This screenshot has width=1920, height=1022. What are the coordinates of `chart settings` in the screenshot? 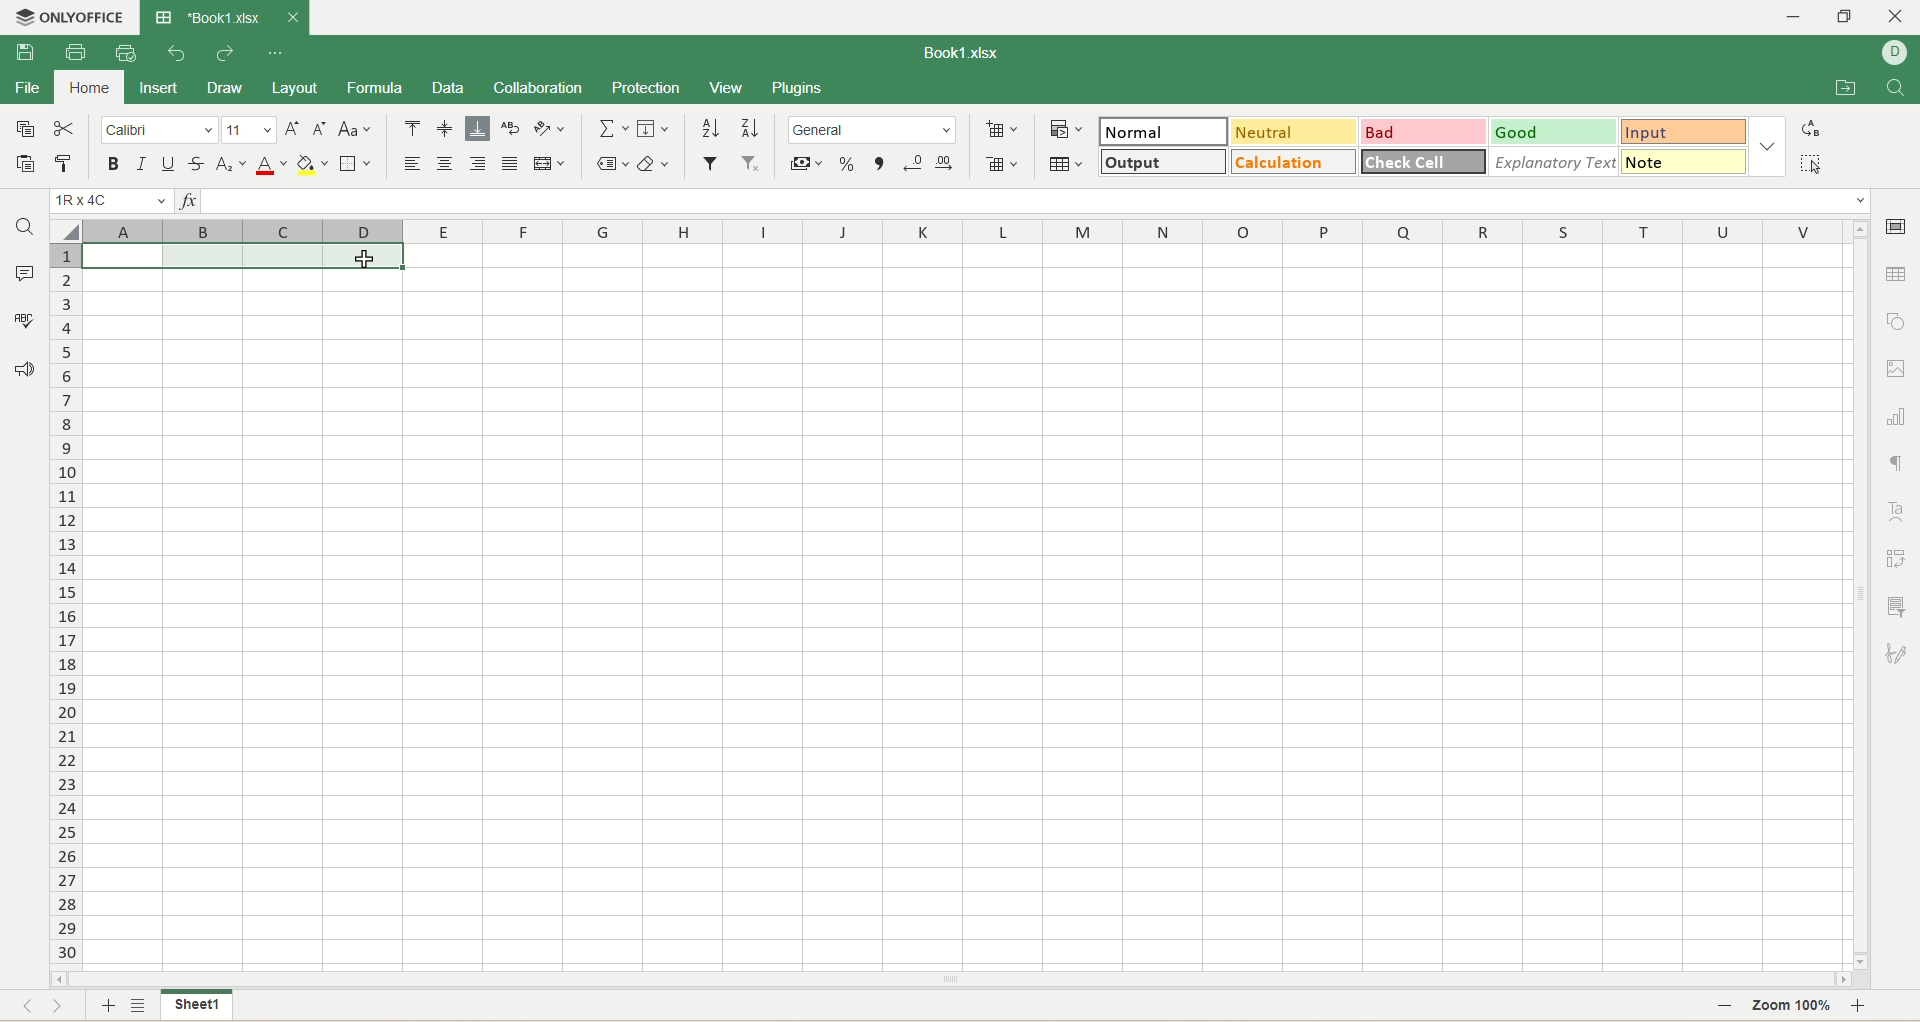 It's located at (1897, 415).